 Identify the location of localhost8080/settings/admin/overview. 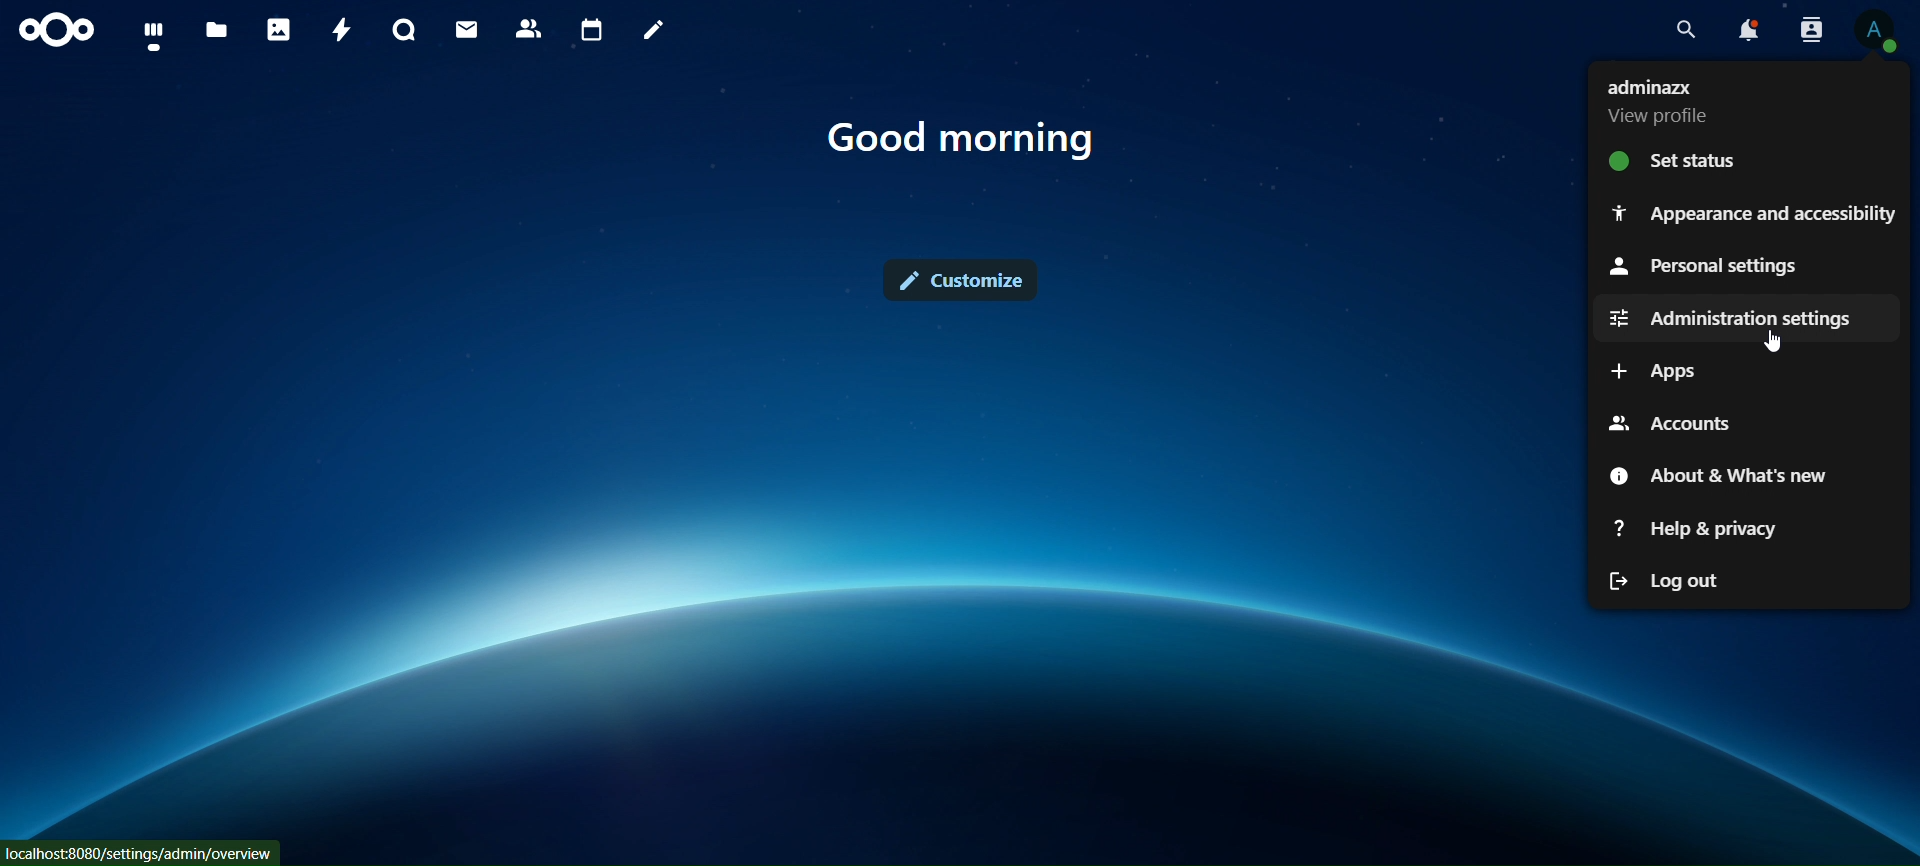
(142, 851).